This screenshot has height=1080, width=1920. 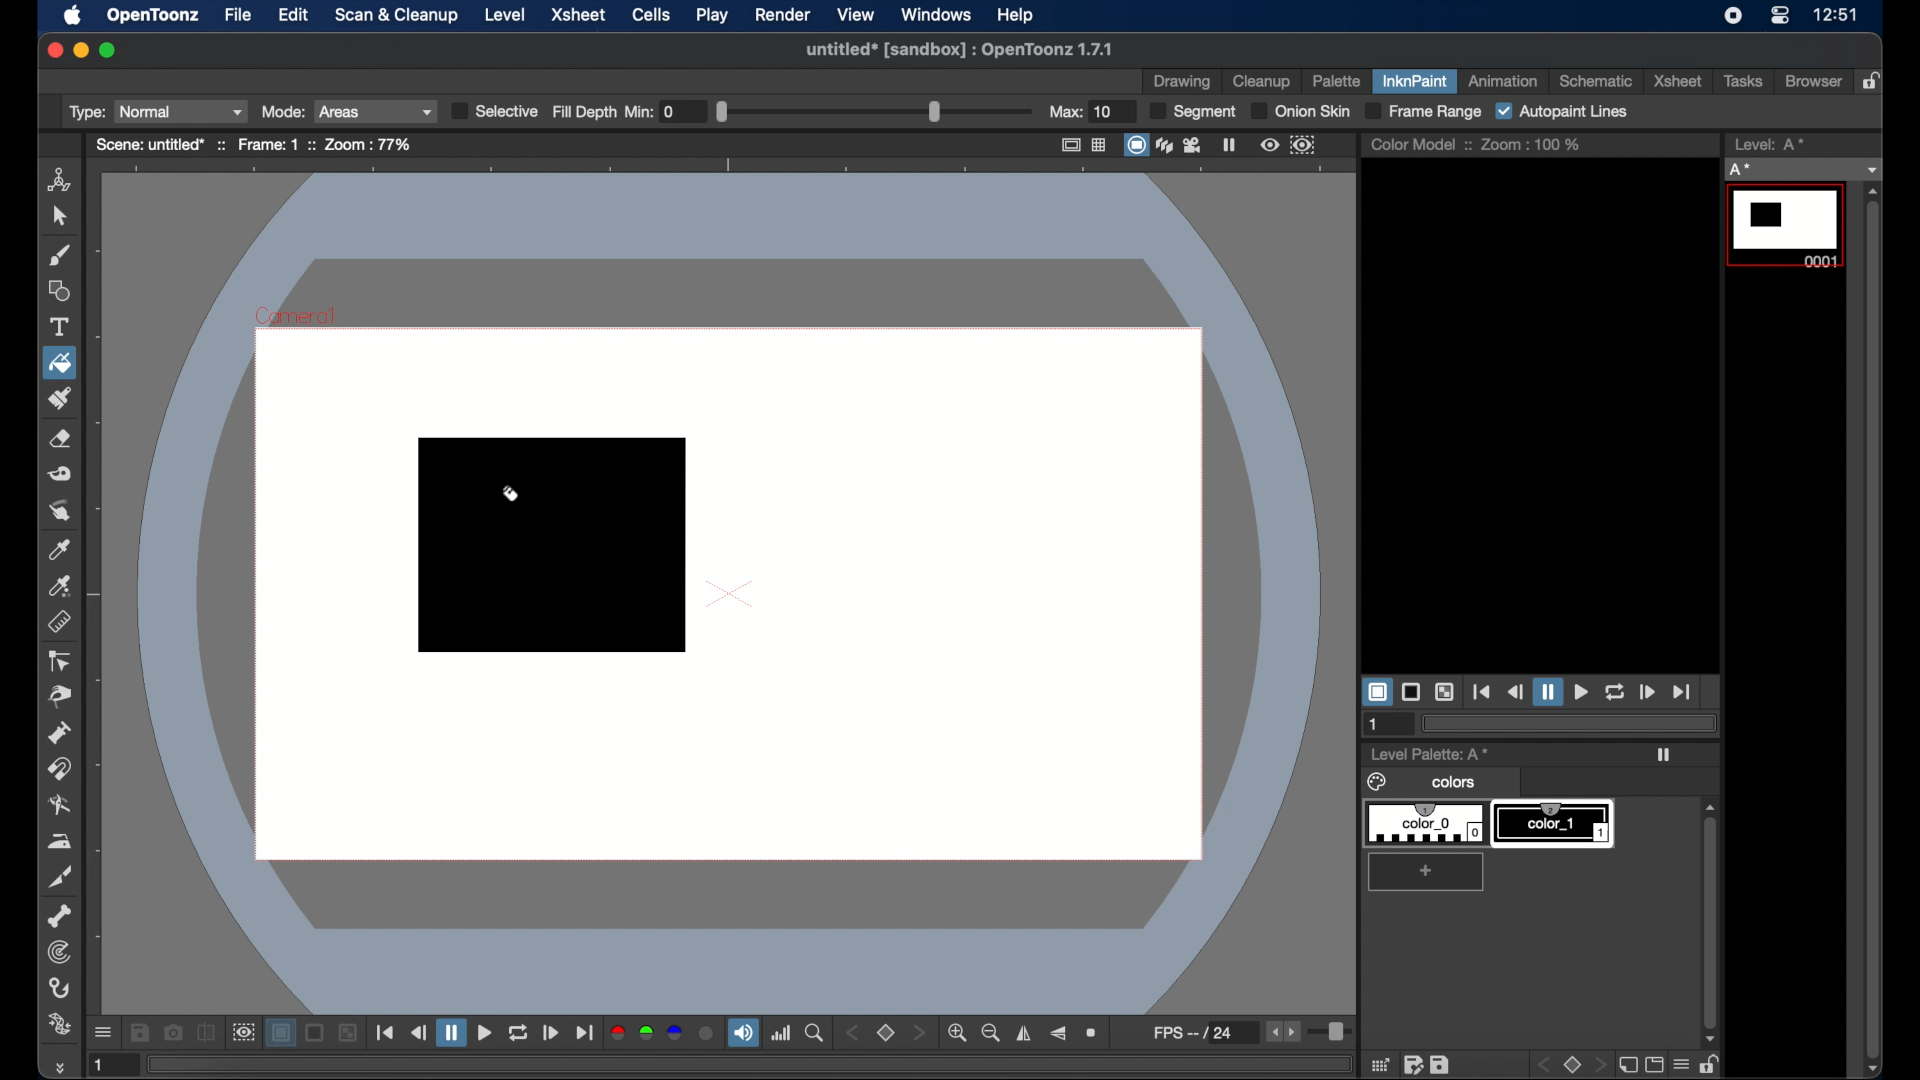 I want to click on 1, so click(x=109, y=1064).